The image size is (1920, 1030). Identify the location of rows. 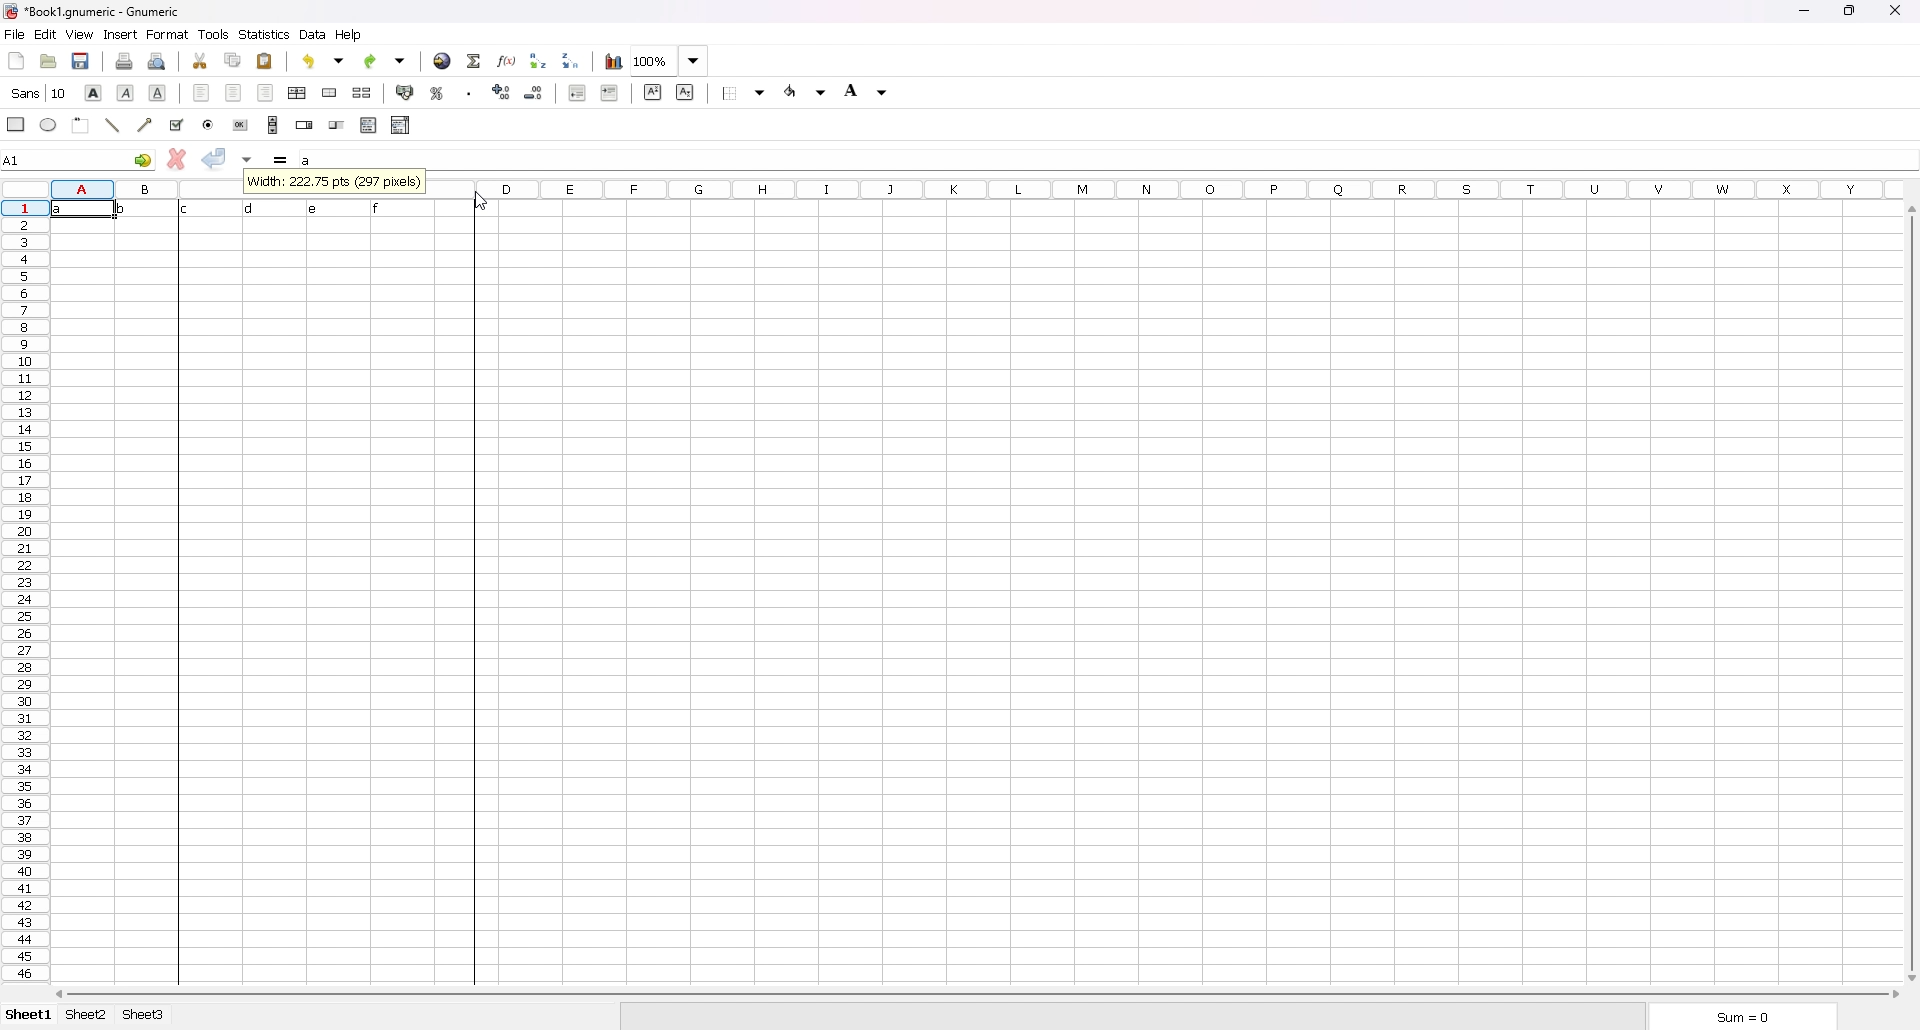
(22, 590).